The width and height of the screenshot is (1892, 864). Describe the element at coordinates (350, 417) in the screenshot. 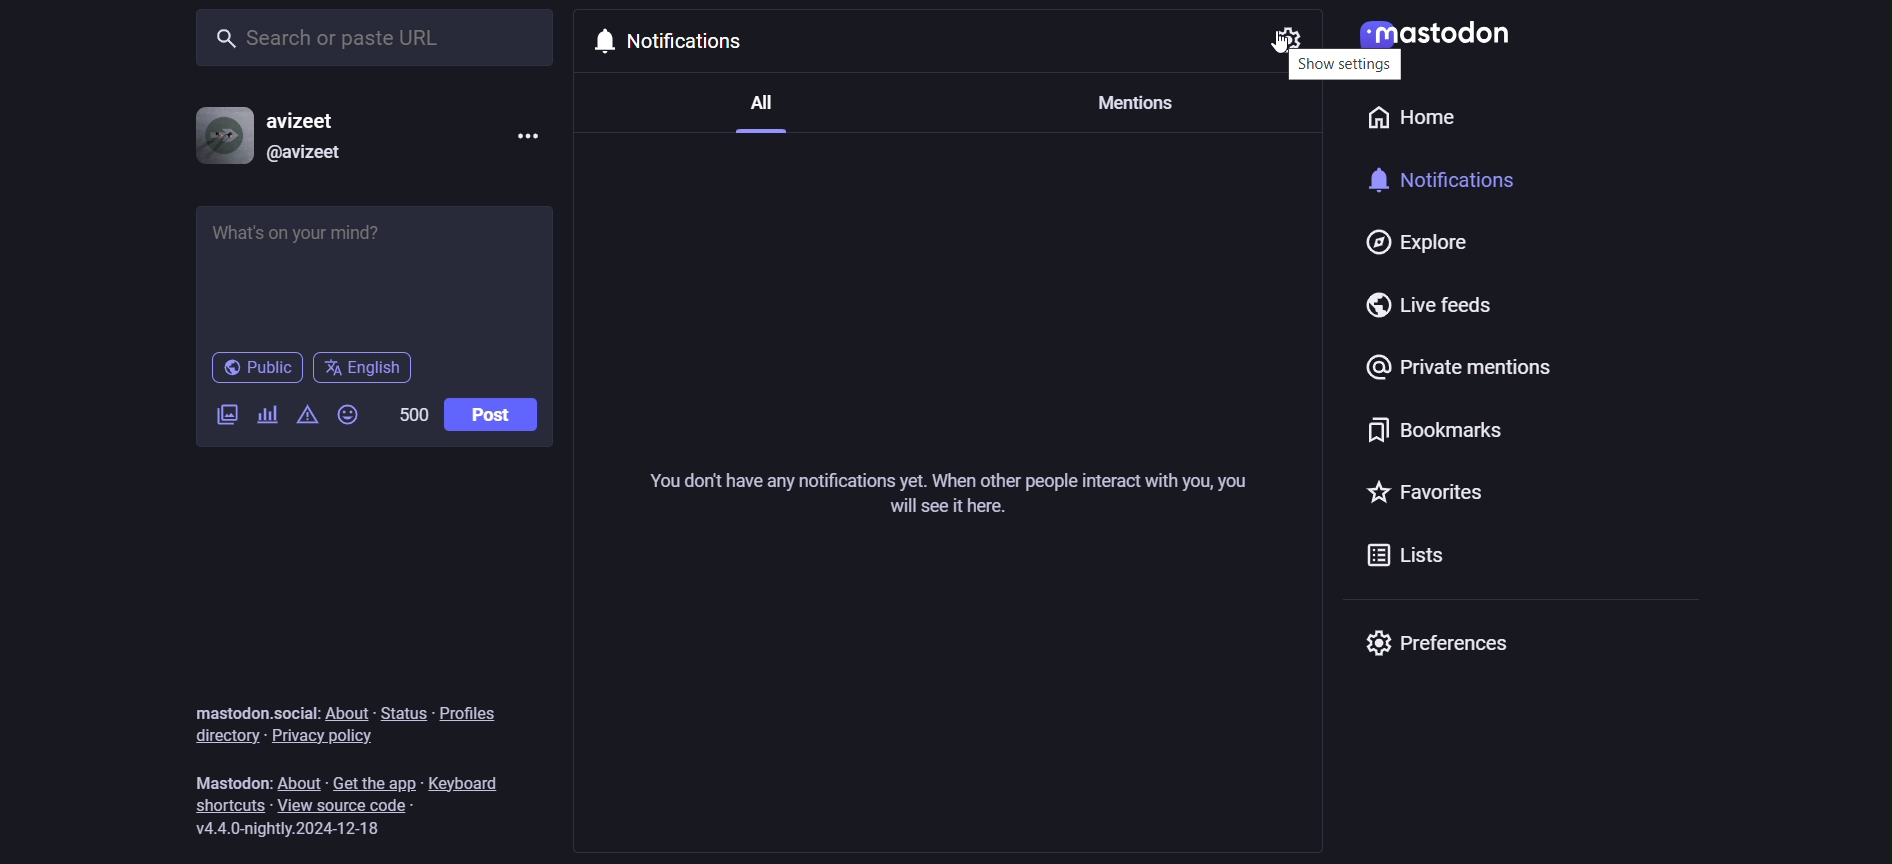

I see `emojis` at that location.